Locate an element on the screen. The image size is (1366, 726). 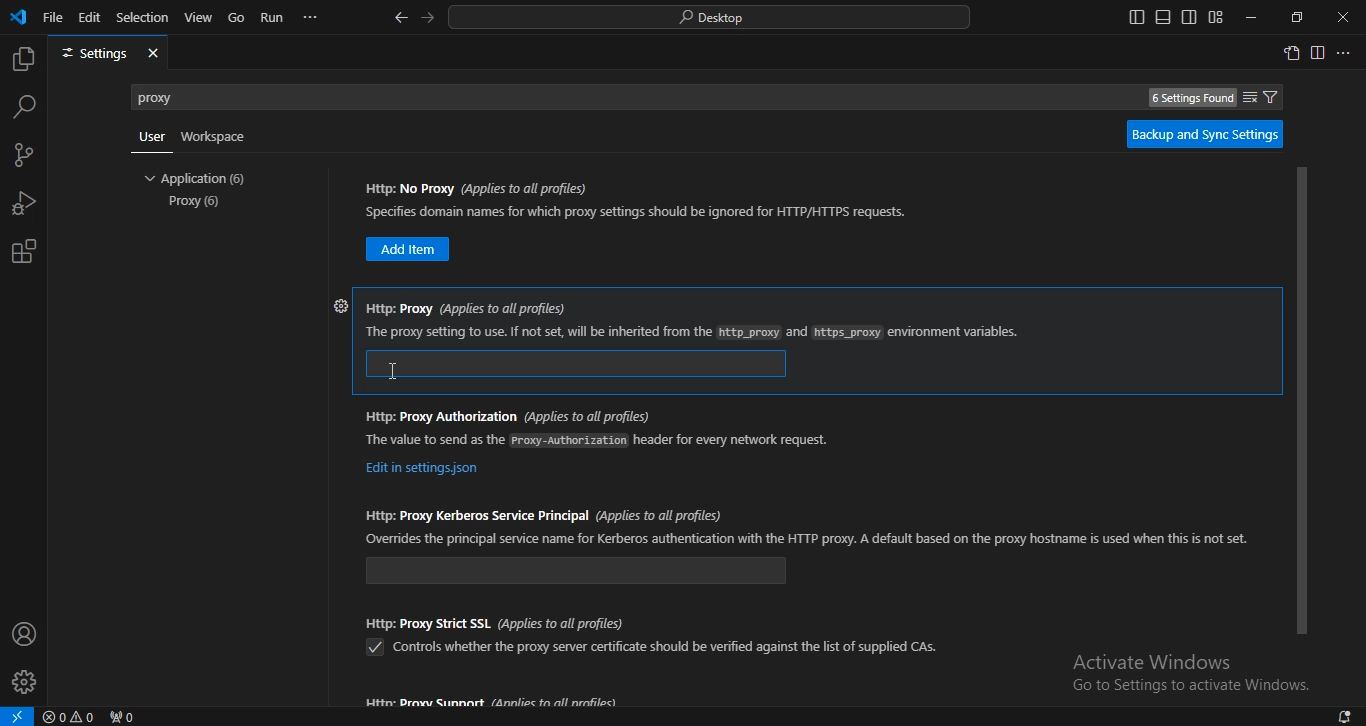
search is located at coordinates (23, 108).